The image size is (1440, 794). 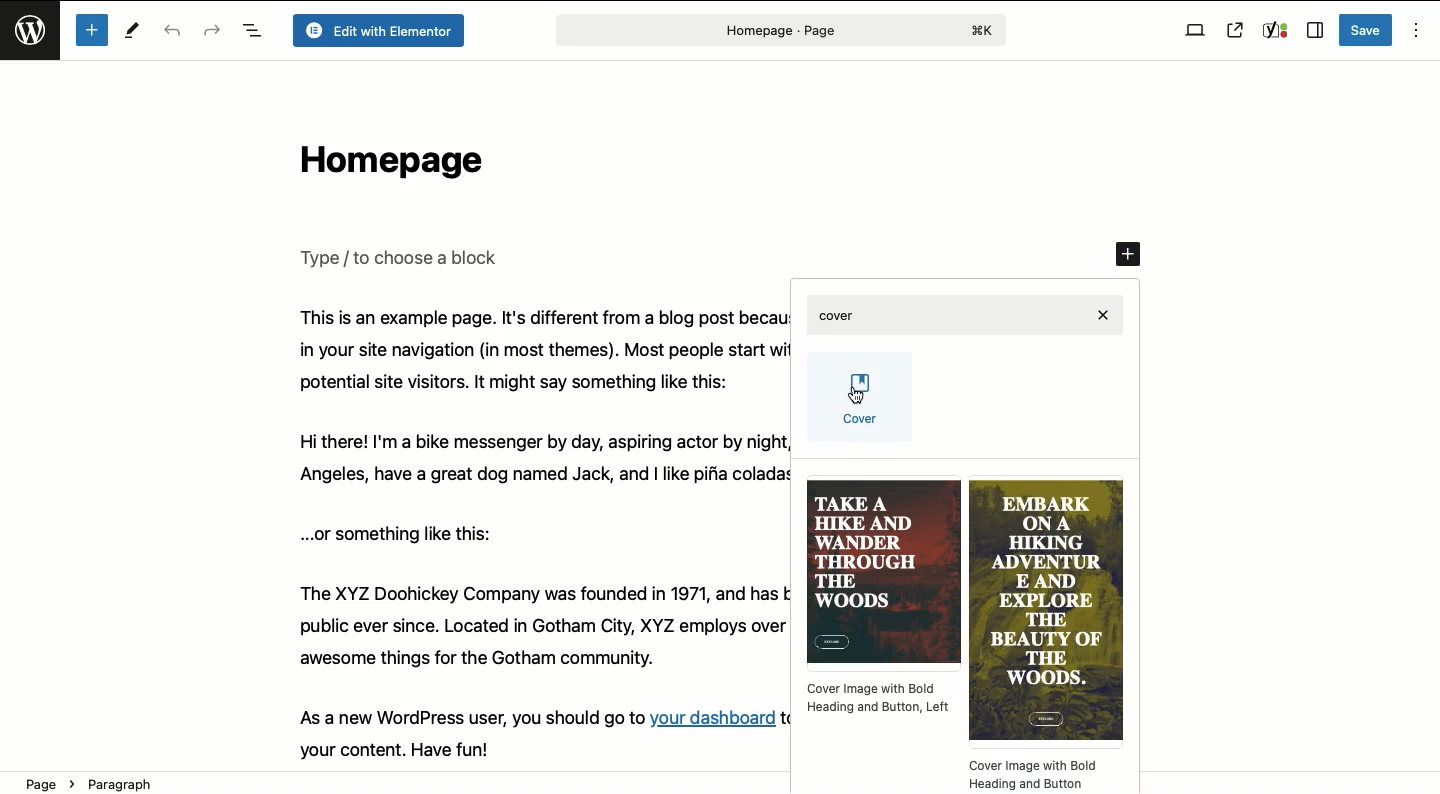 I want to click on Document overview, so click(x=252, y=32).